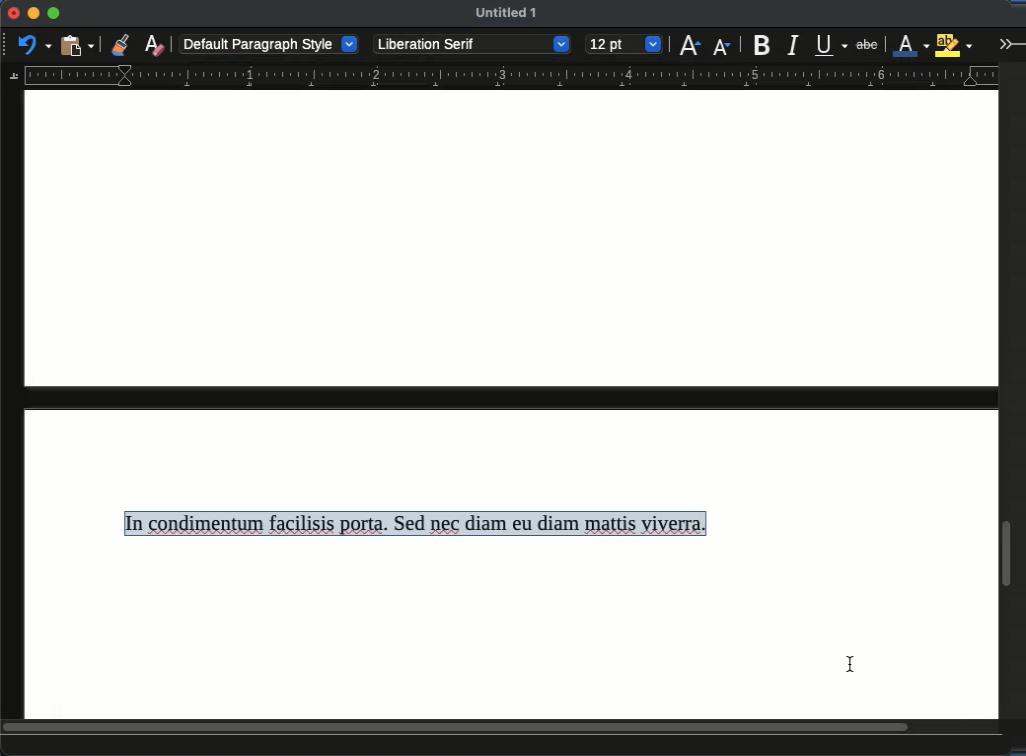  I want to click on scroll, so click(502, 729).